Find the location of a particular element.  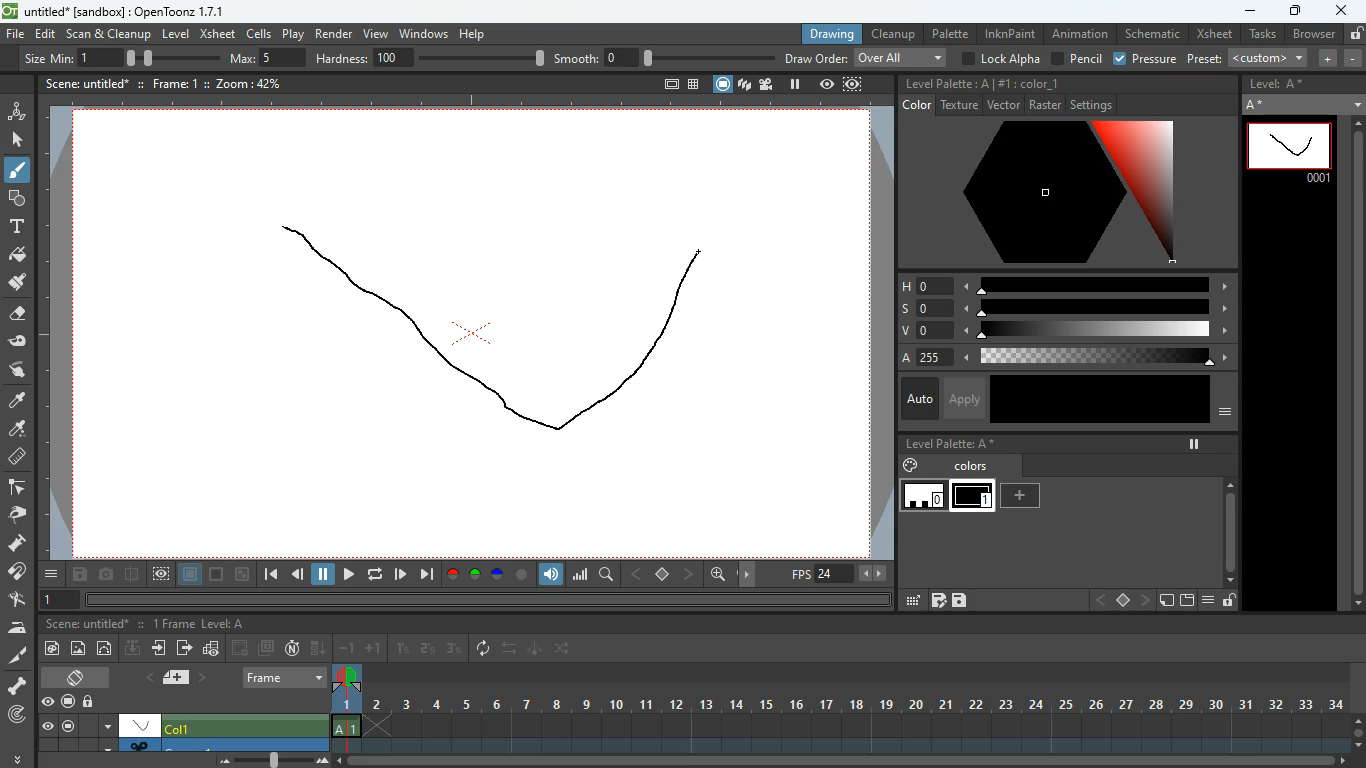

paint is located at coordinates (16, 283).